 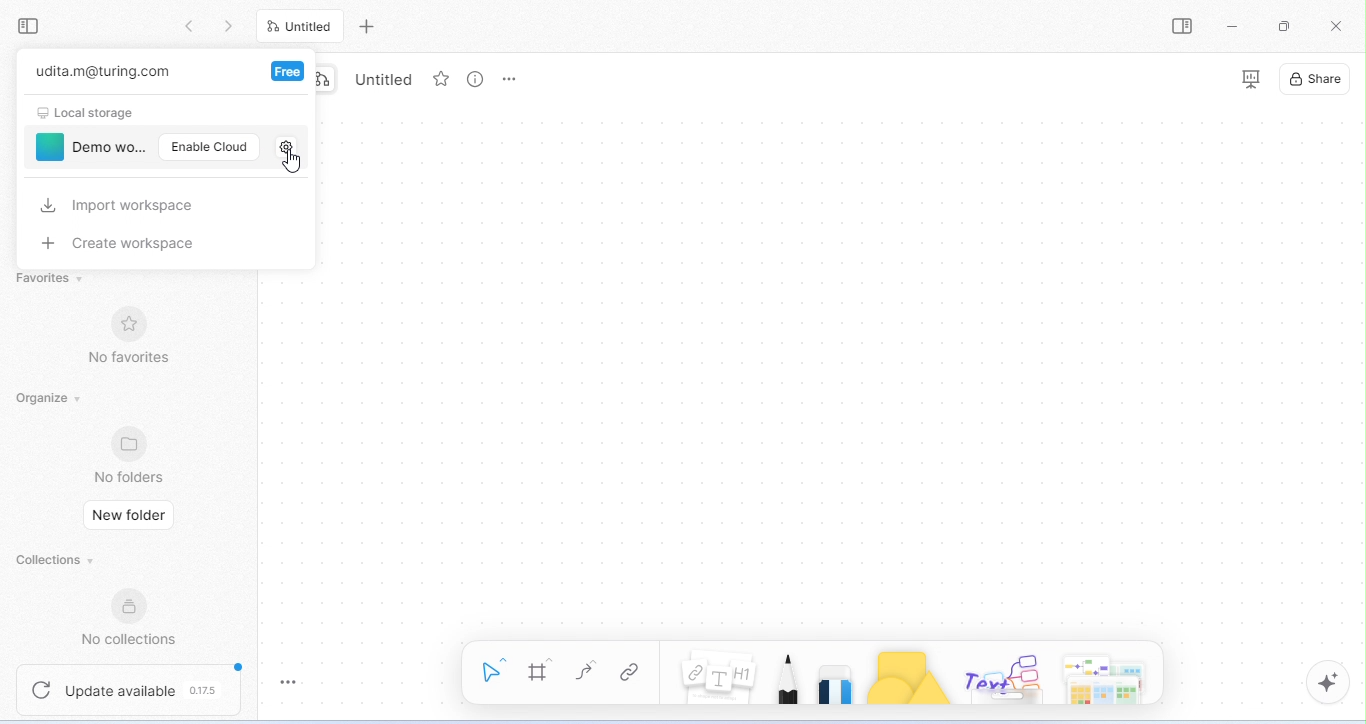 What do you see at coordinates (839, 683) in the screenshot?
I see `eraser` at bounding box center [839, 683].